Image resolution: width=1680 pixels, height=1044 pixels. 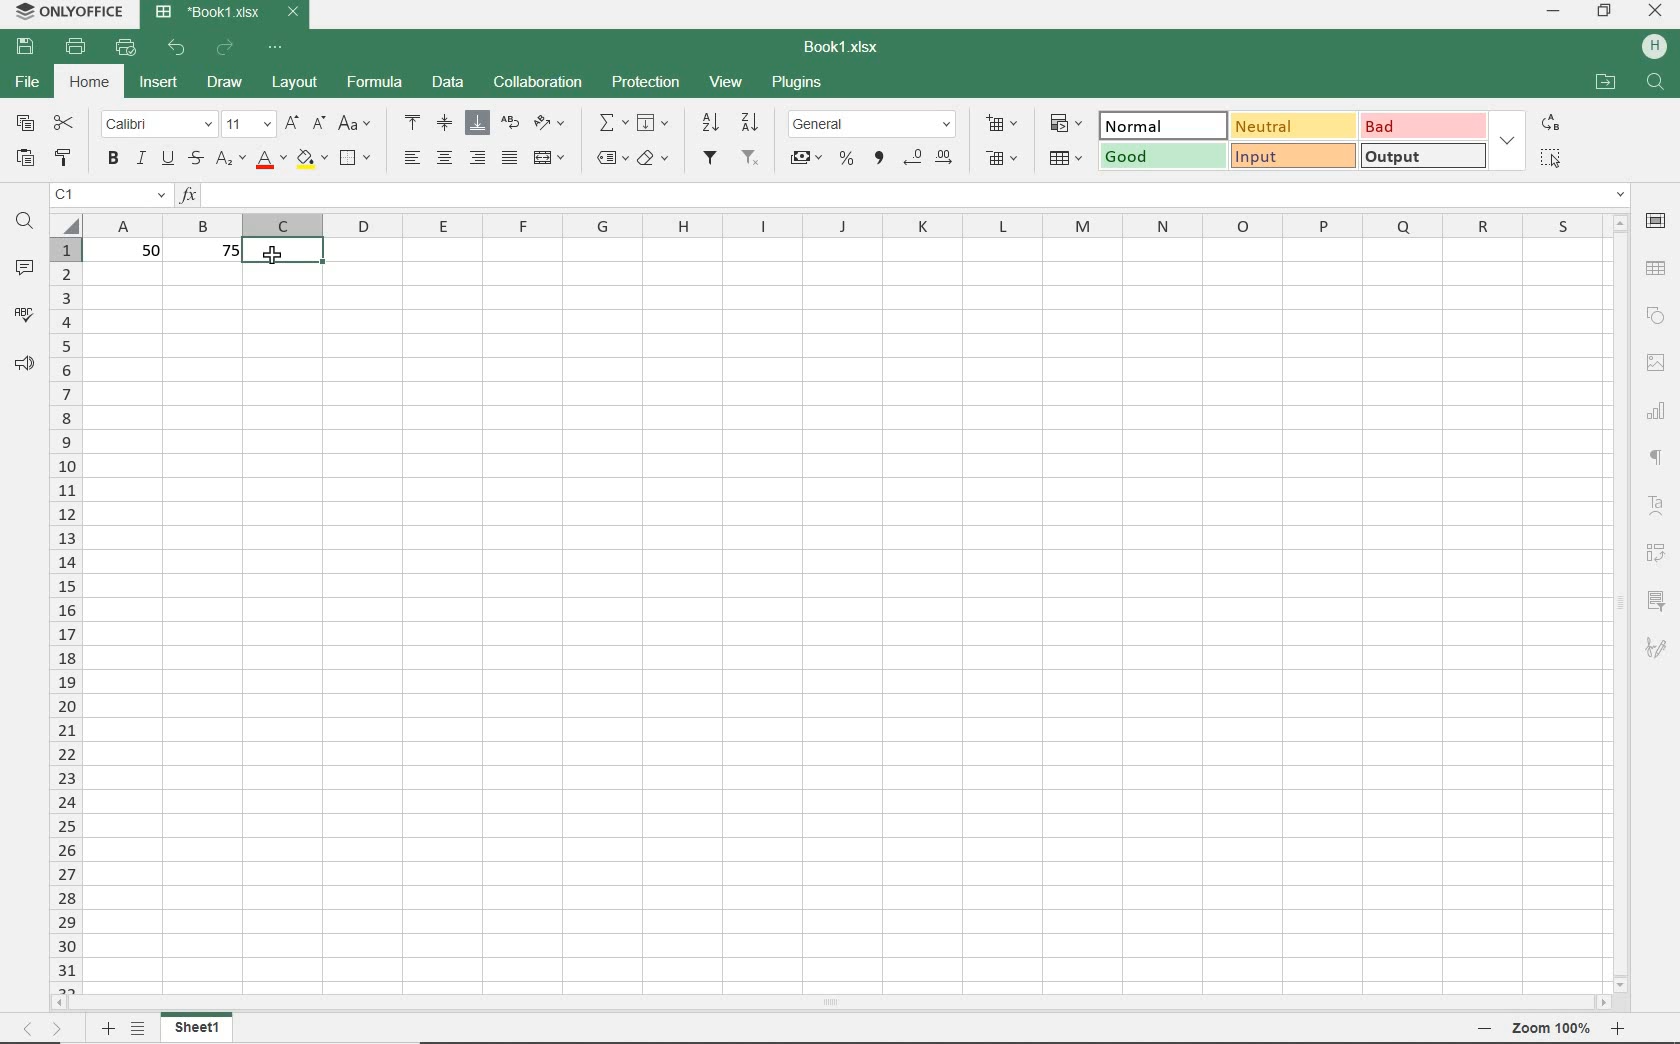 What do you see at coordinates (446, 160) in the screenshot?
I see `align center` at bounding box center [446, 160].